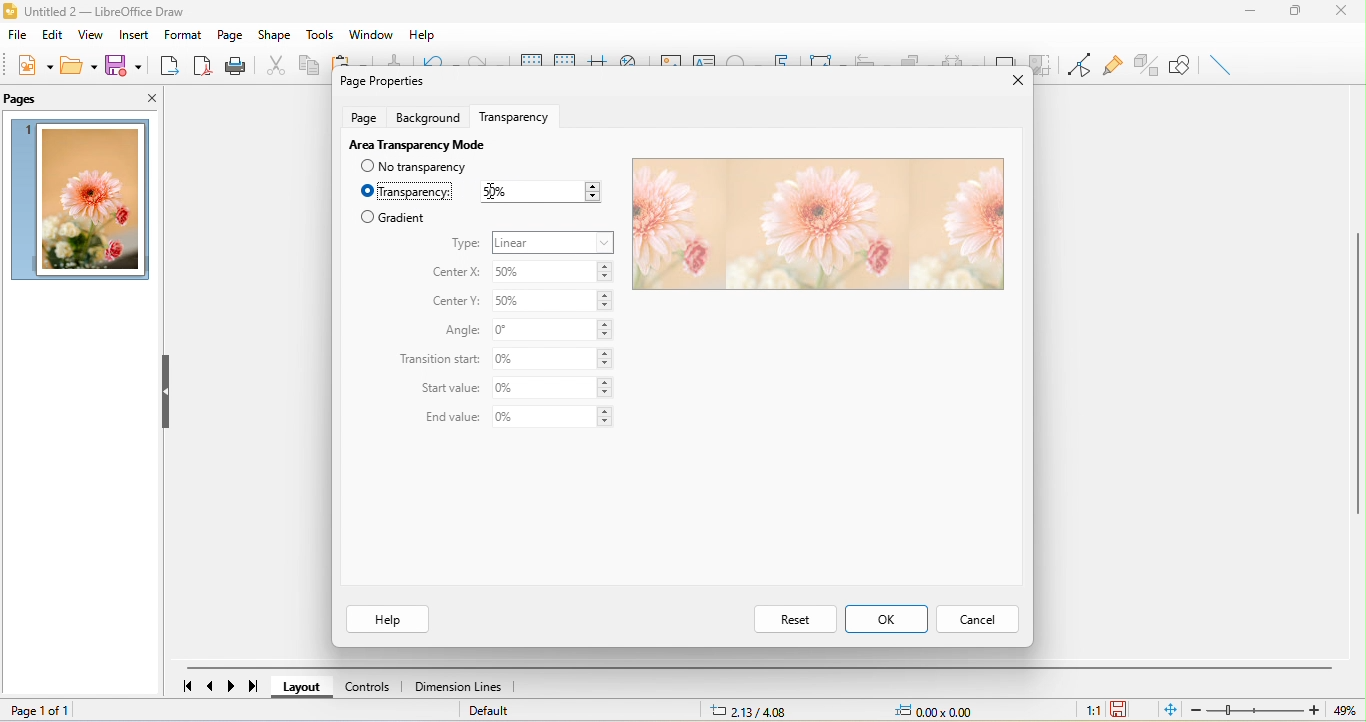 This screenshot has width=1366, height=722. What do you see at coordinates (466, 244) in the screenshot?
I see `type` at bounding box center [466, 244].